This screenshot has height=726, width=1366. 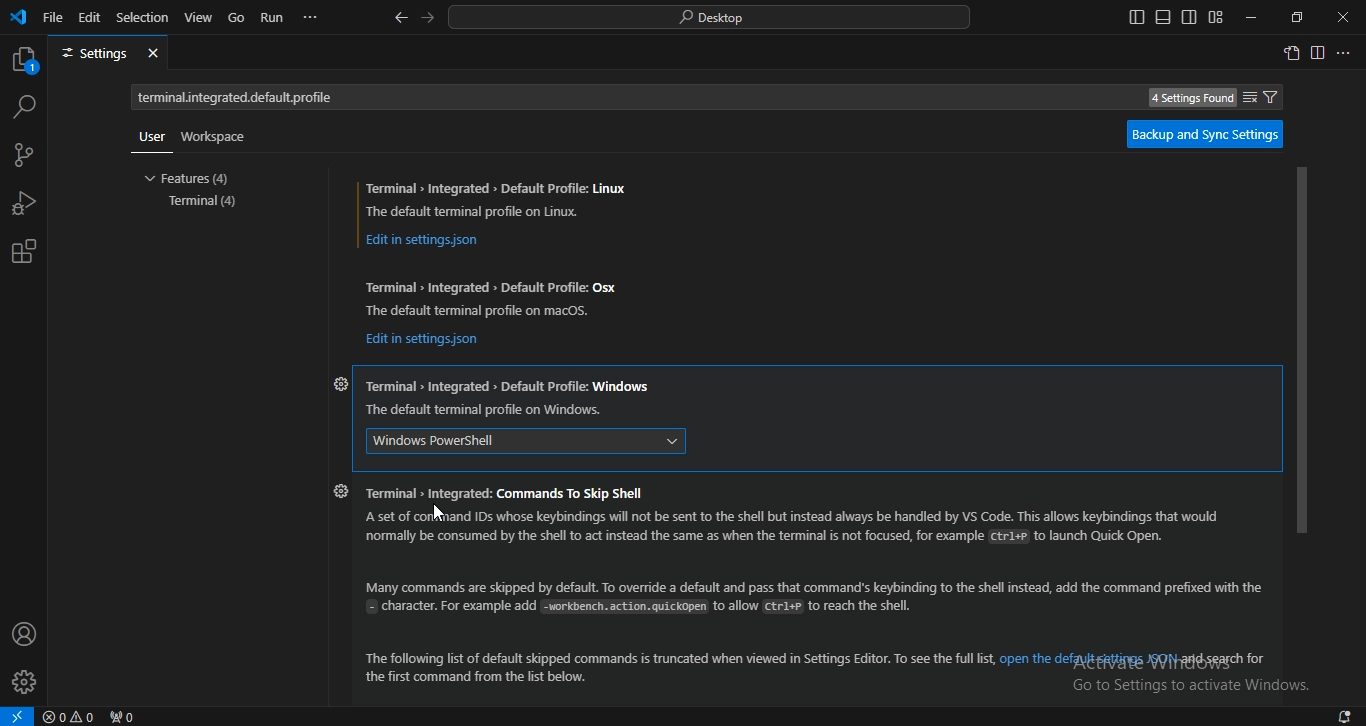 I want to click on close, so click(x=1344, y=16).